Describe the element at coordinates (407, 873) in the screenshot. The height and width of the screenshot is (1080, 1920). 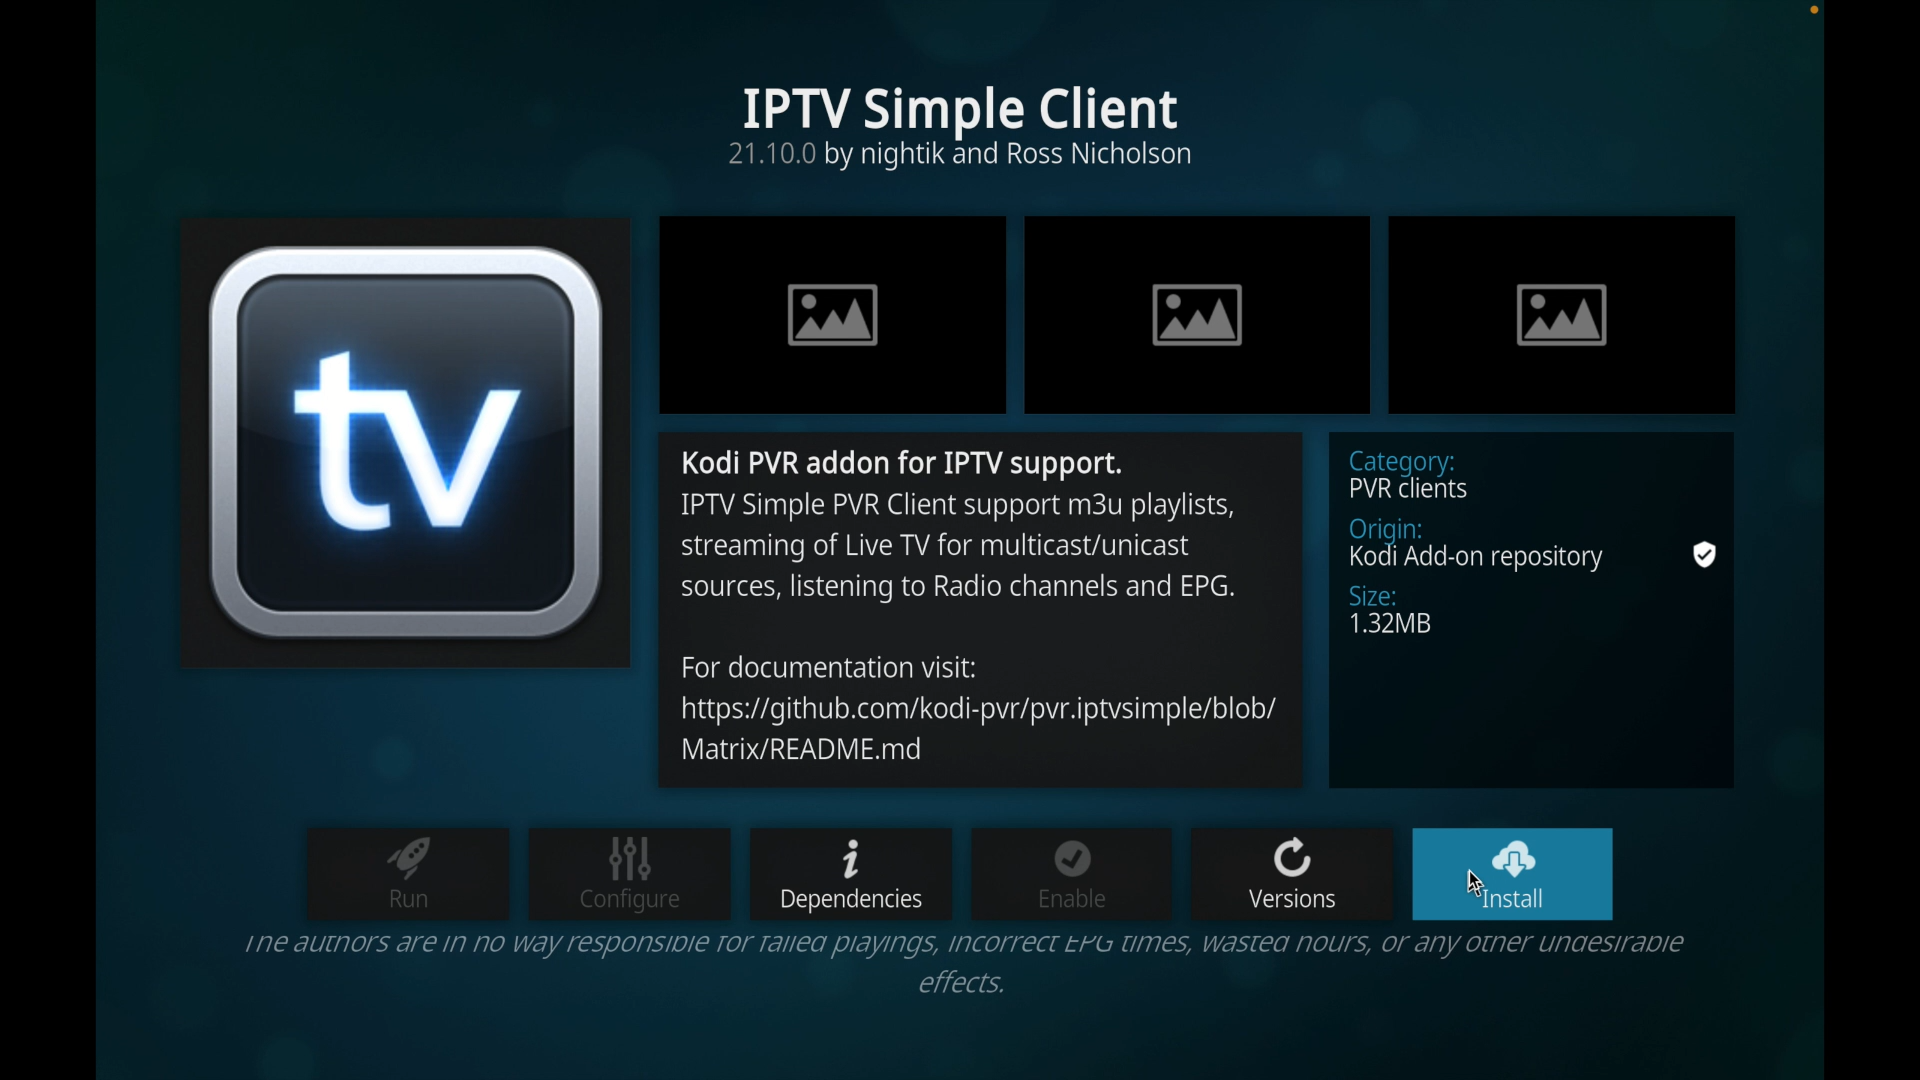
I see `run` at that location.